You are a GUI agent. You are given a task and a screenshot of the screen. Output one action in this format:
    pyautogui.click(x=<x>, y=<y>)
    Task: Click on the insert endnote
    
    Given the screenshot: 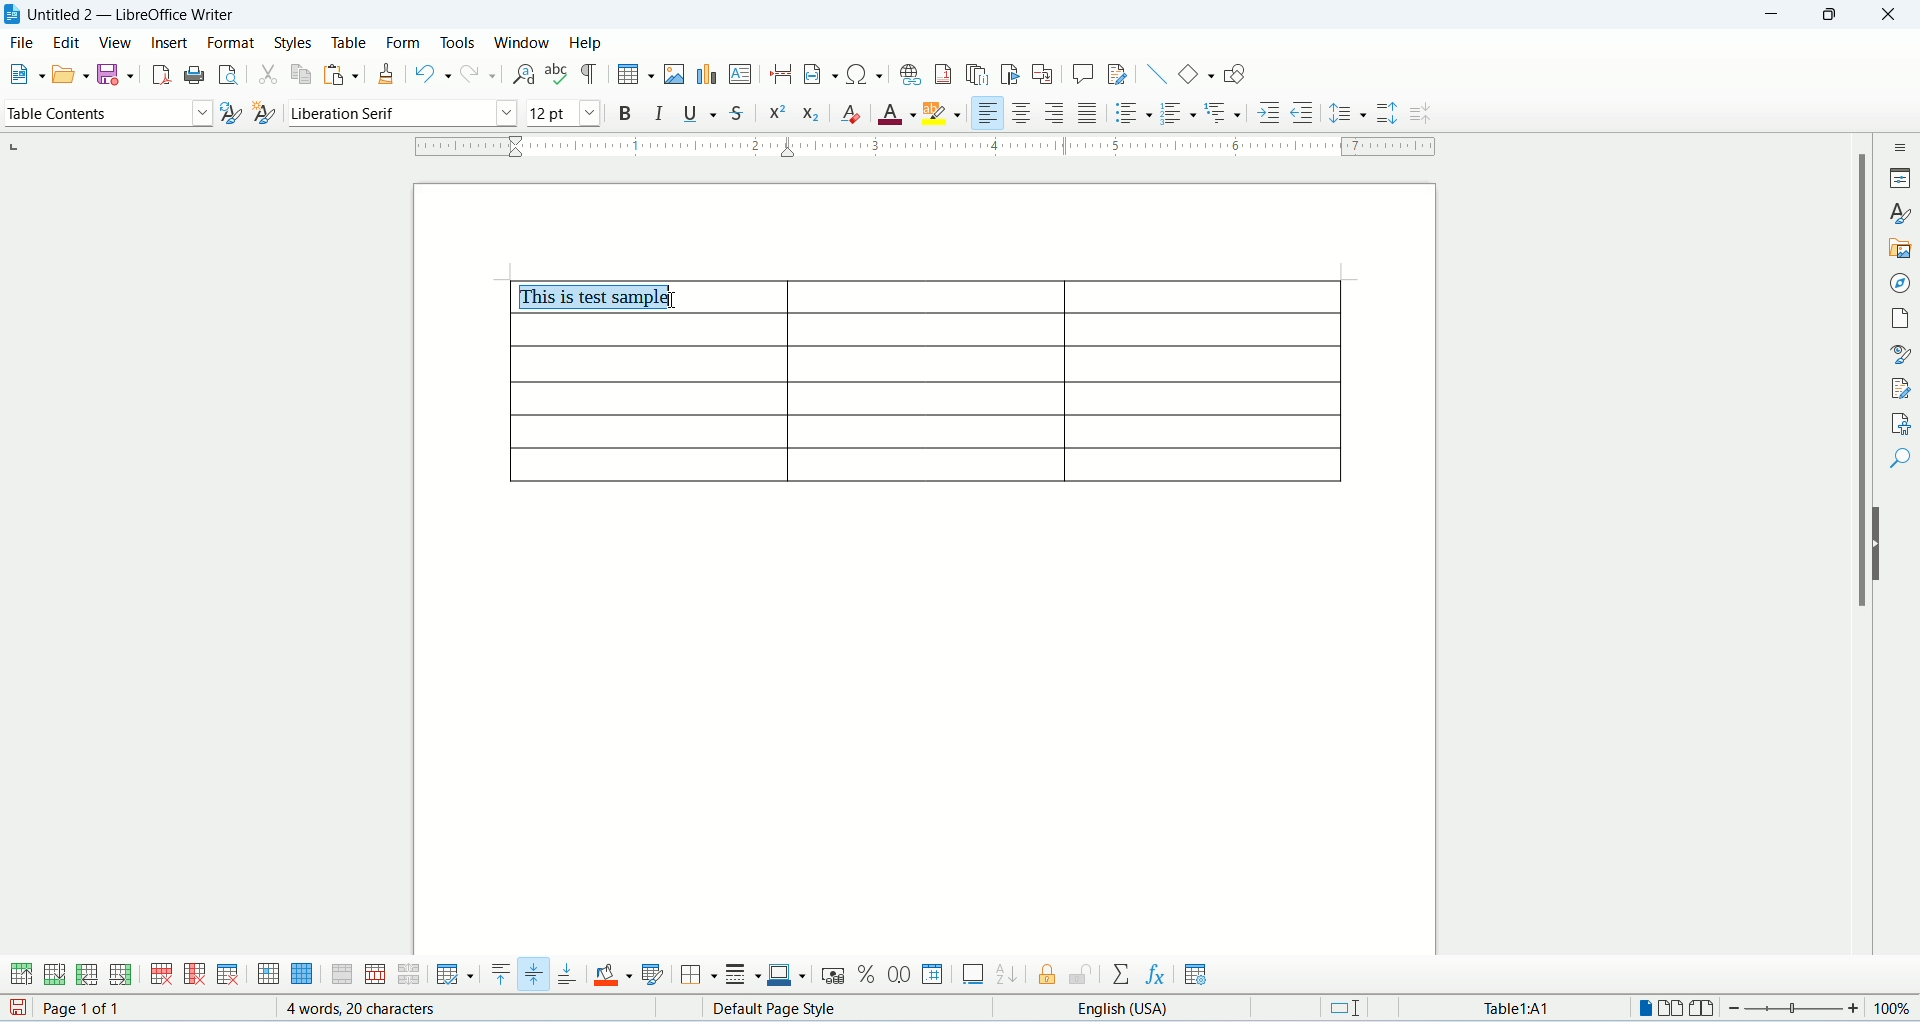 What is the action you would take?
    pyautogui.click(x=978, y=75)
    